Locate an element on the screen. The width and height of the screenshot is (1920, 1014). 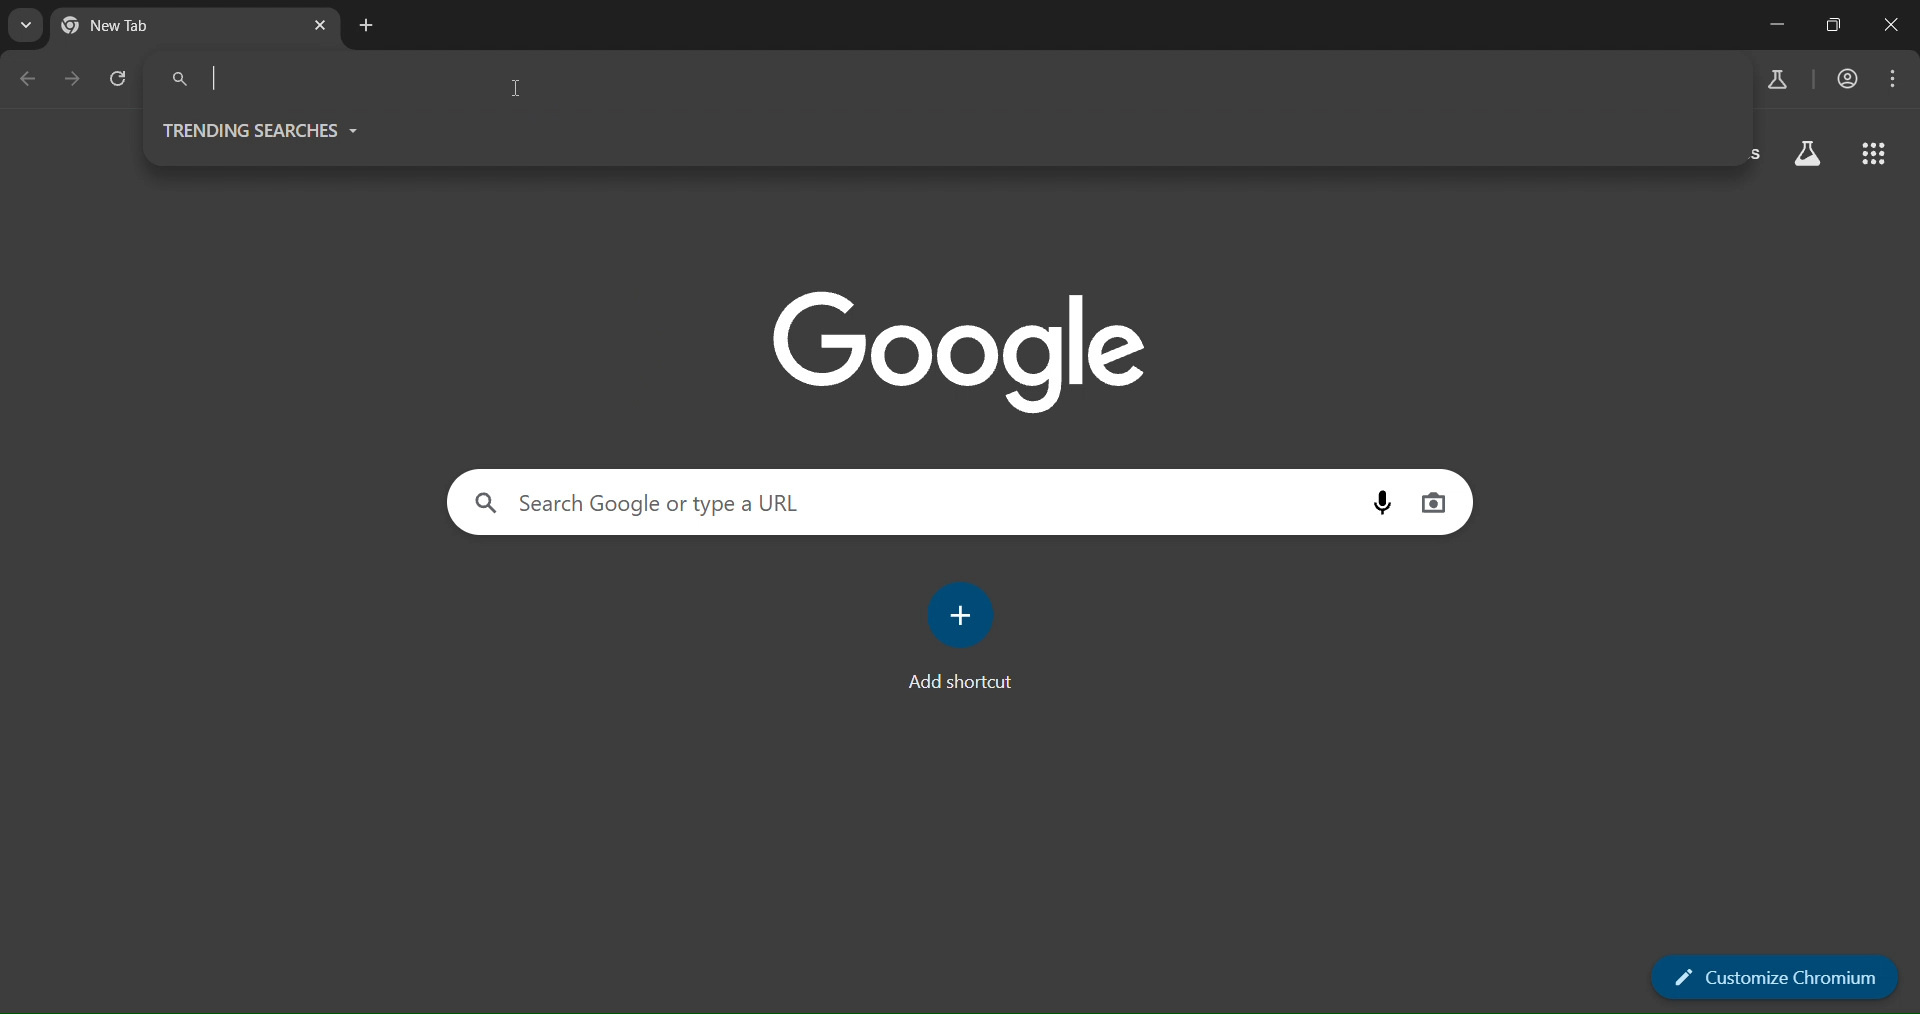
trending searches is located at coordinates (262, 128).